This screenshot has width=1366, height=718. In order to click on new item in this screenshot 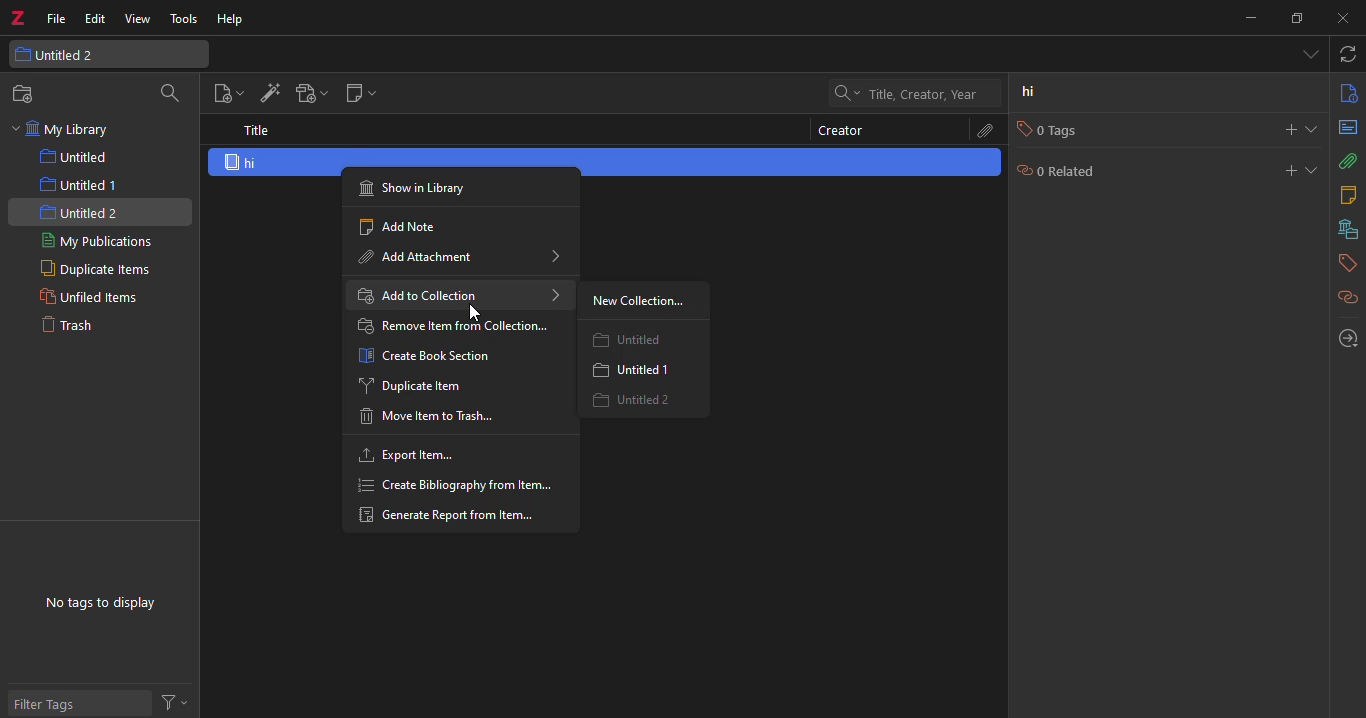, I will do `click(225, 95)`.